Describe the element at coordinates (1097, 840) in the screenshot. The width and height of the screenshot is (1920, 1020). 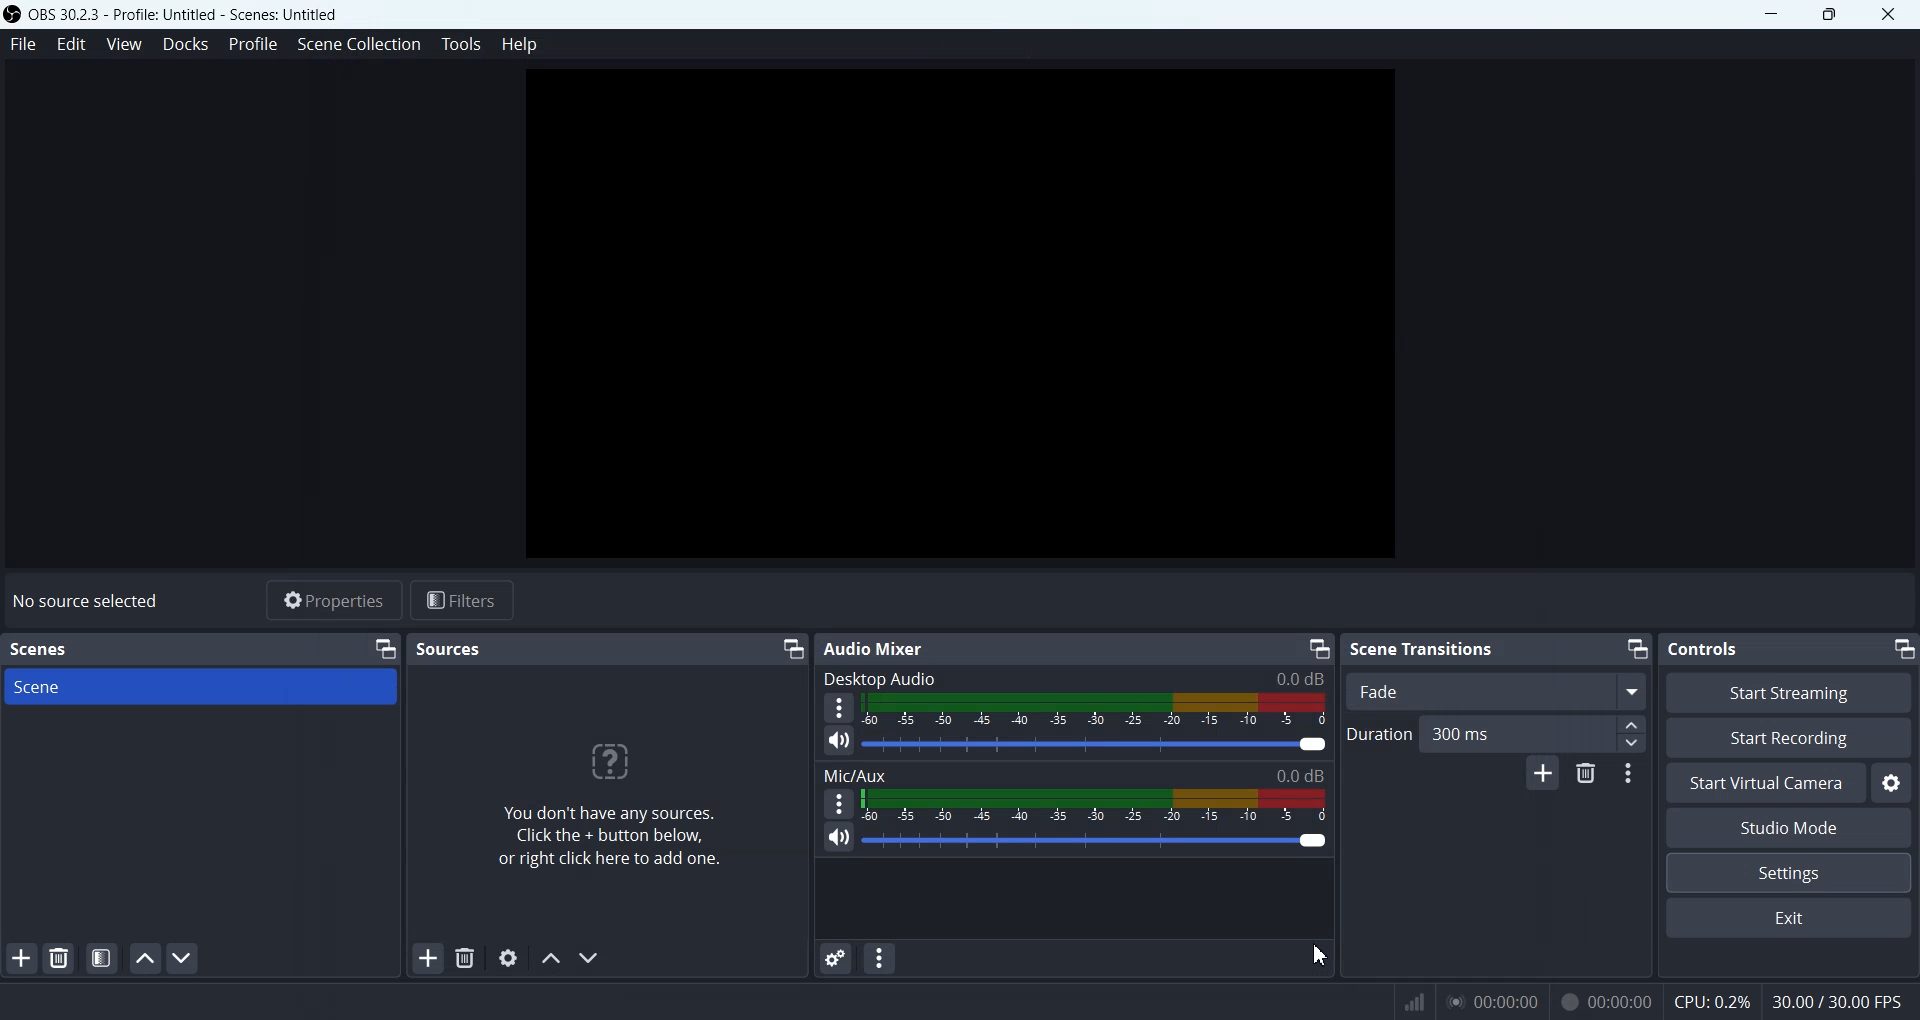
I see `Volume Adjuster` at that location.